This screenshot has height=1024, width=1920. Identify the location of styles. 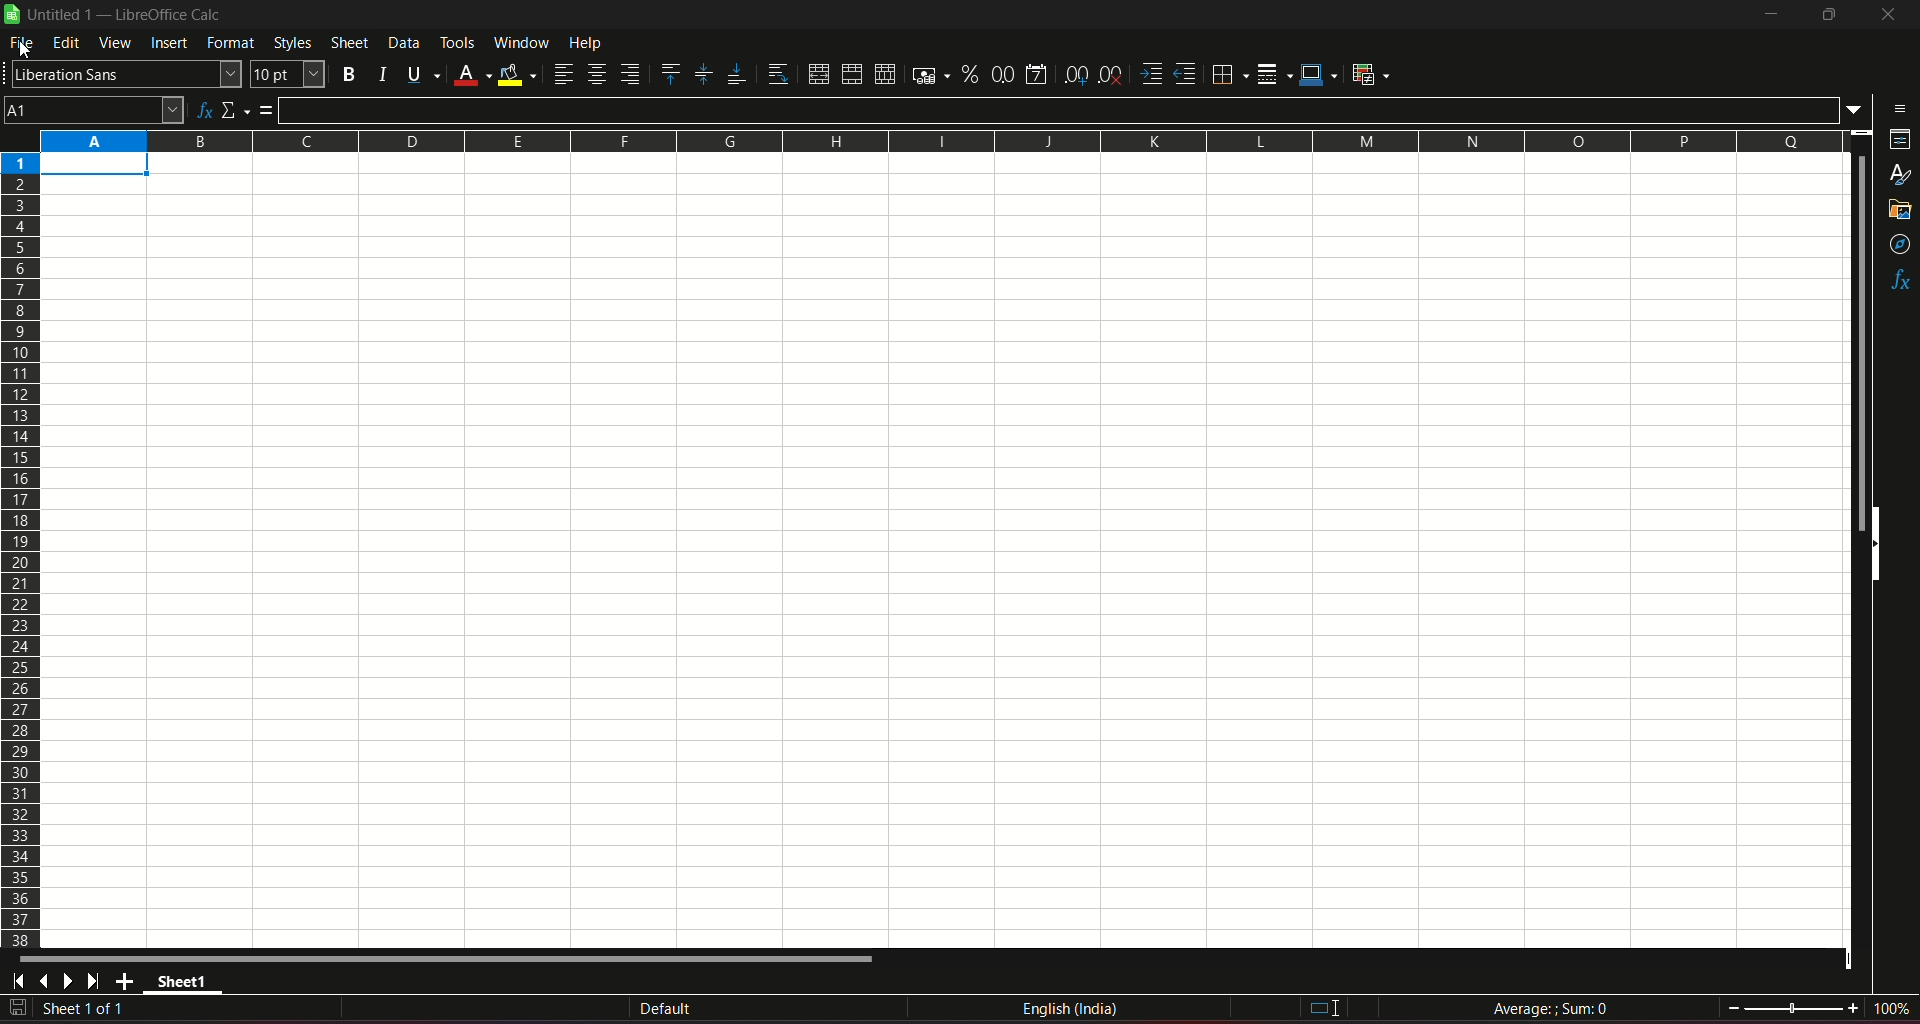
(1900, 176).